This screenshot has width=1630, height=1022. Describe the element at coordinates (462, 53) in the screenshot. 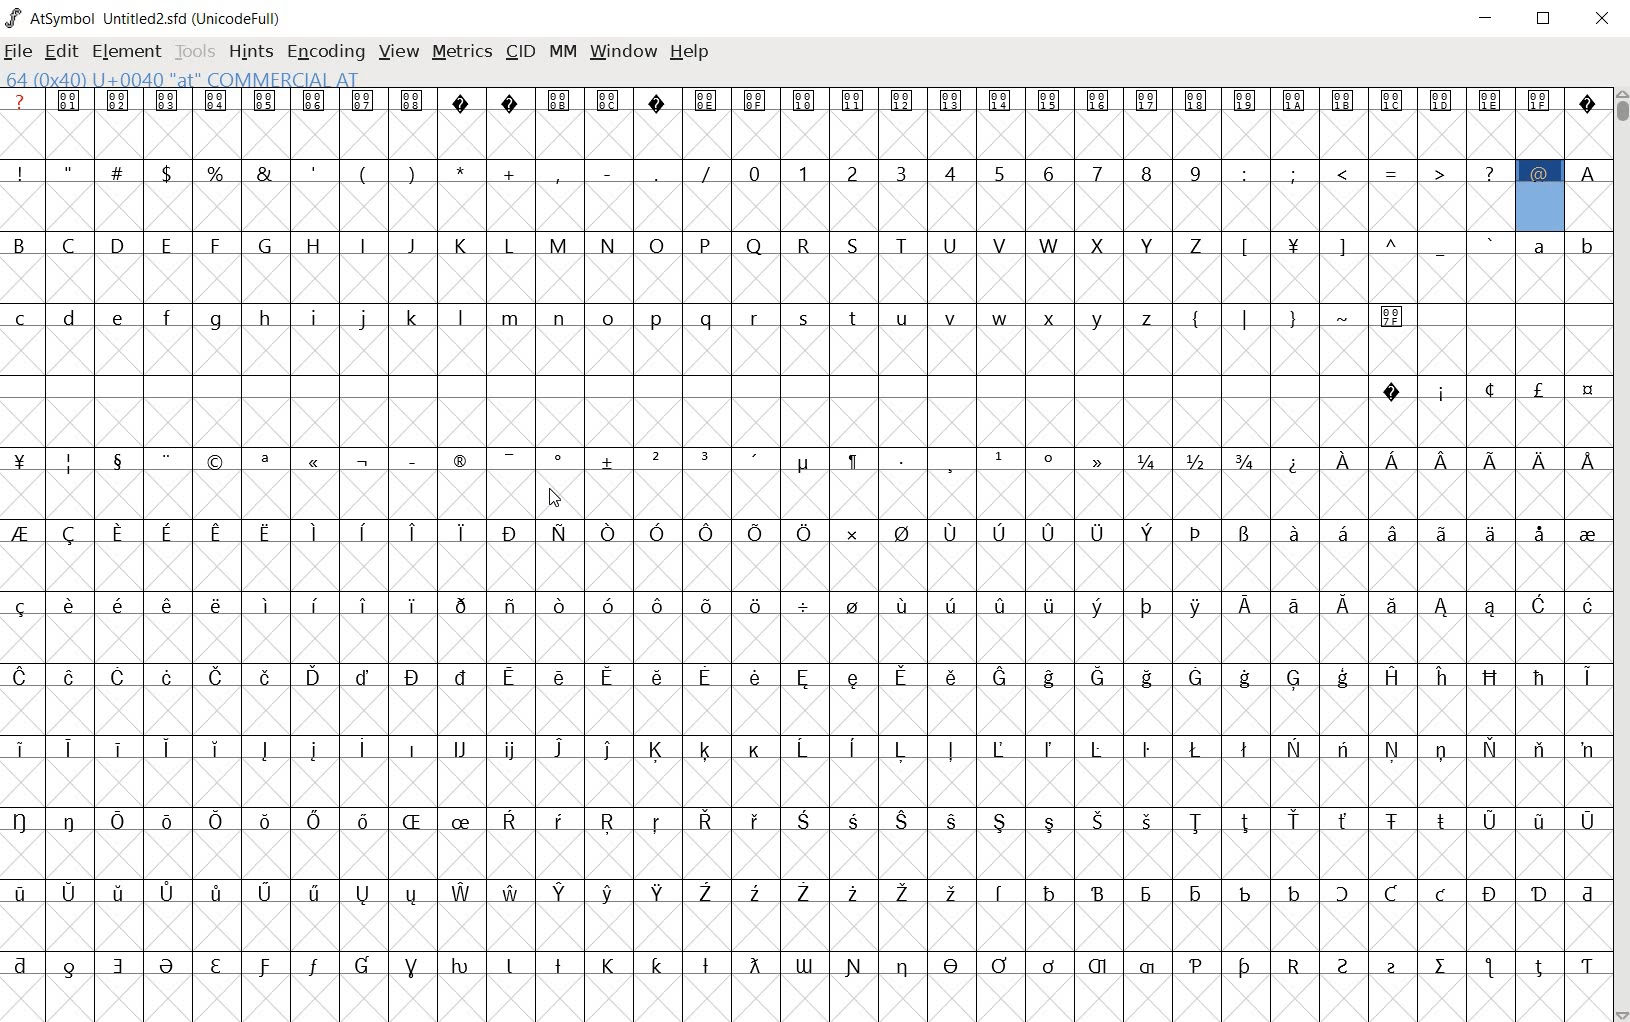

I see `metrics` at that location.